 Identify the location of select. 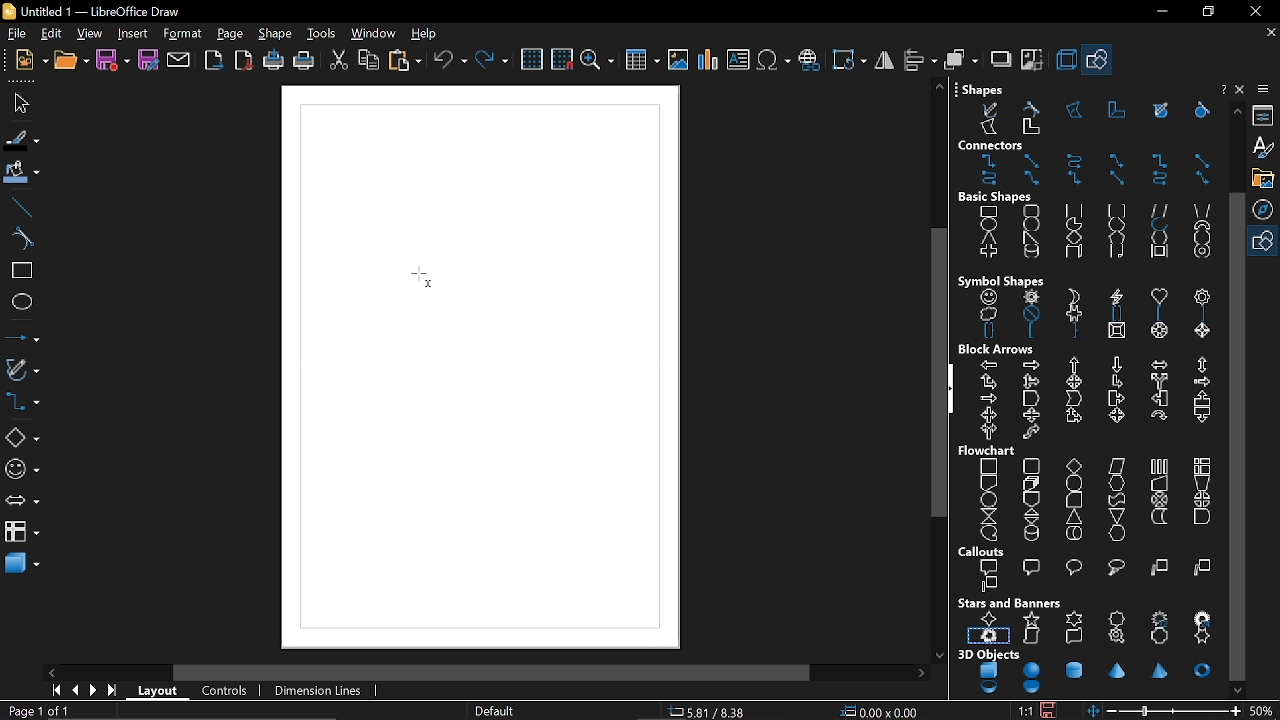
(18, 103).